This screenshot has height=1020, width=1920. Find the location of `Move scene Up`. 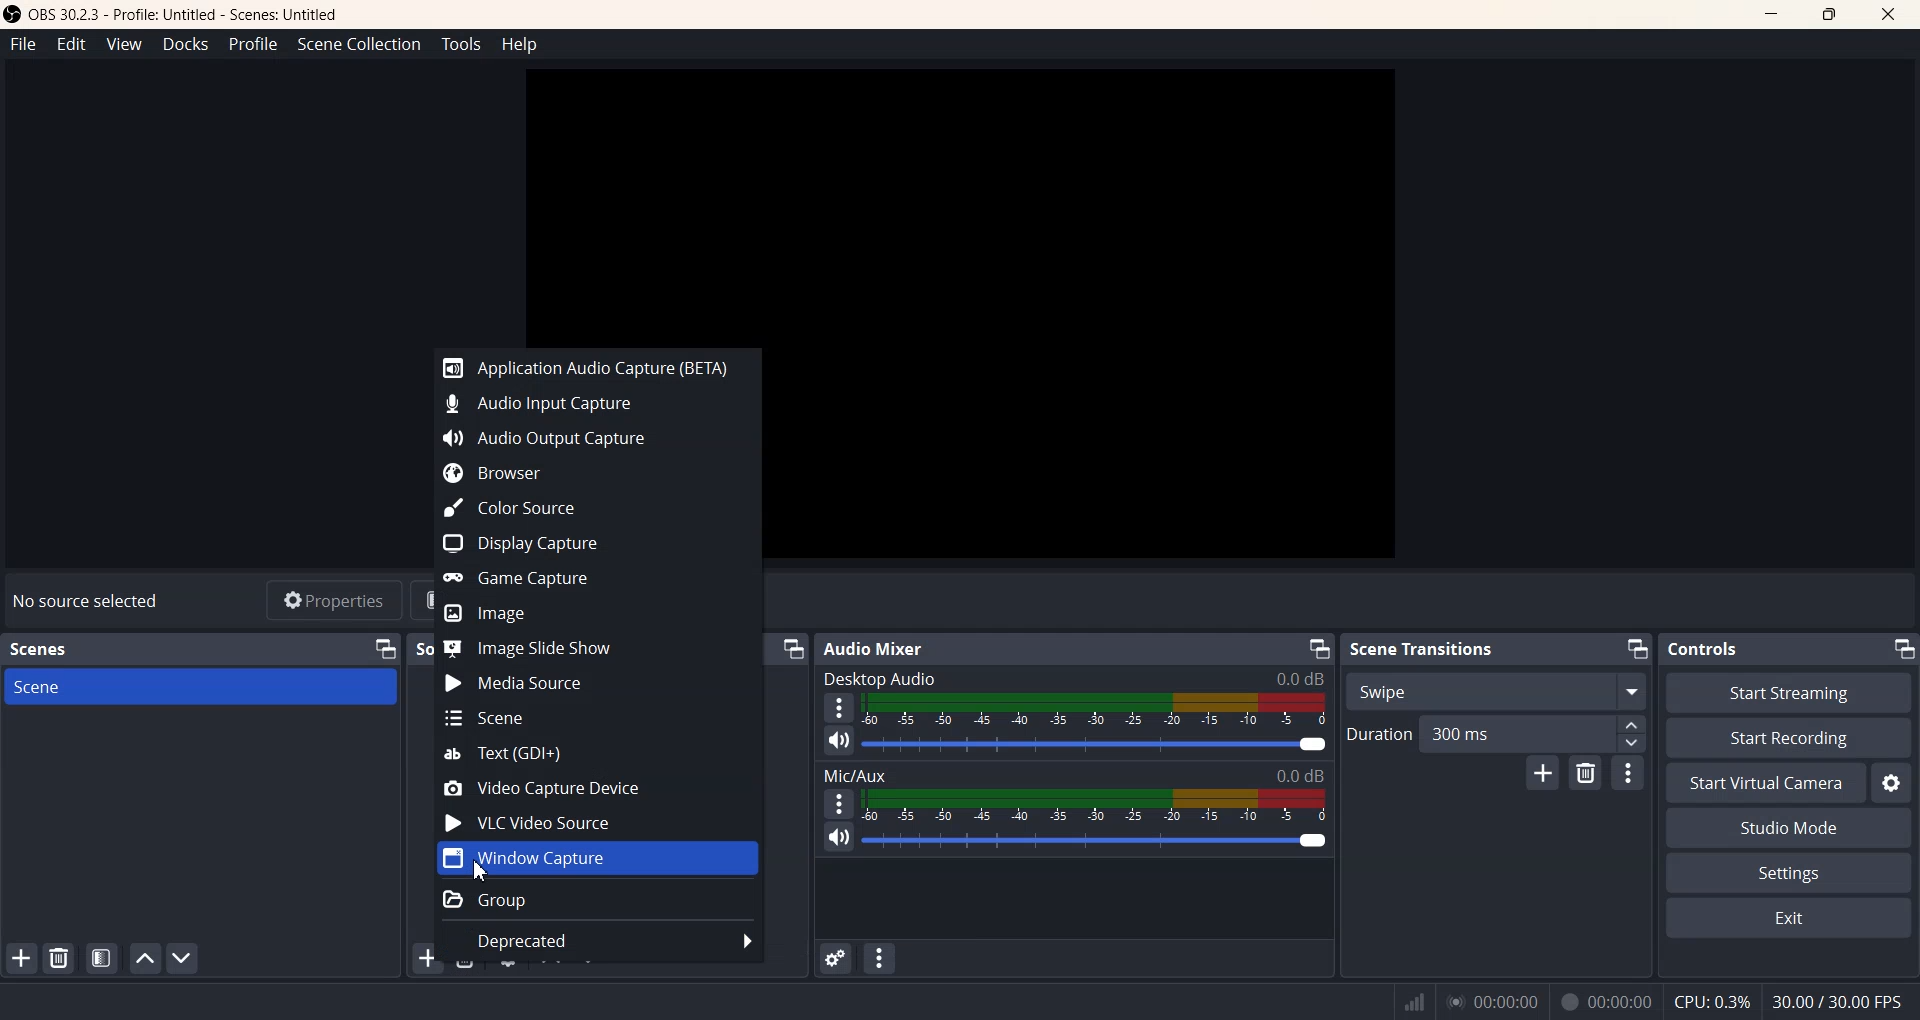

Move scene Up is located at coordinates (144, 958).